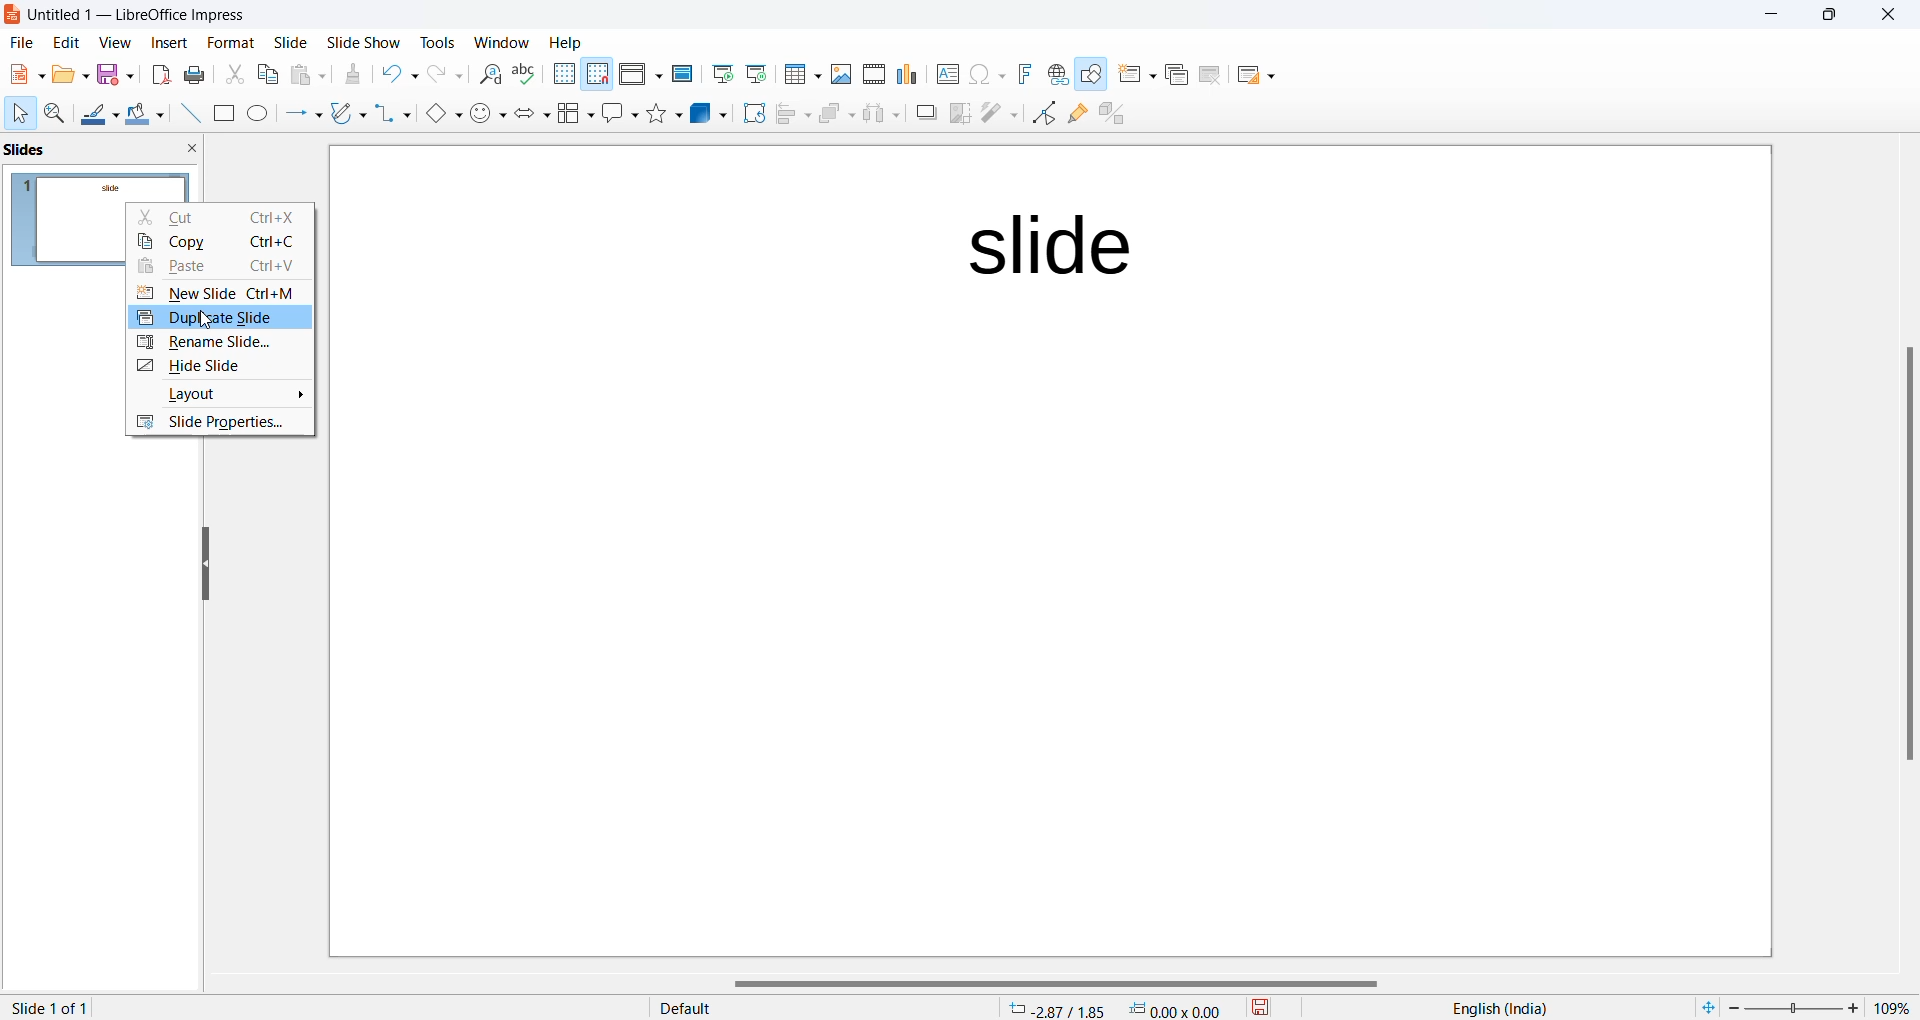 Image resolution: width=1920 pixels, height=1020 pixels. What do you see at coordinates (1262, 73) in the screenshot?
I see `Slide layout` at bounding box center [1262, 73].